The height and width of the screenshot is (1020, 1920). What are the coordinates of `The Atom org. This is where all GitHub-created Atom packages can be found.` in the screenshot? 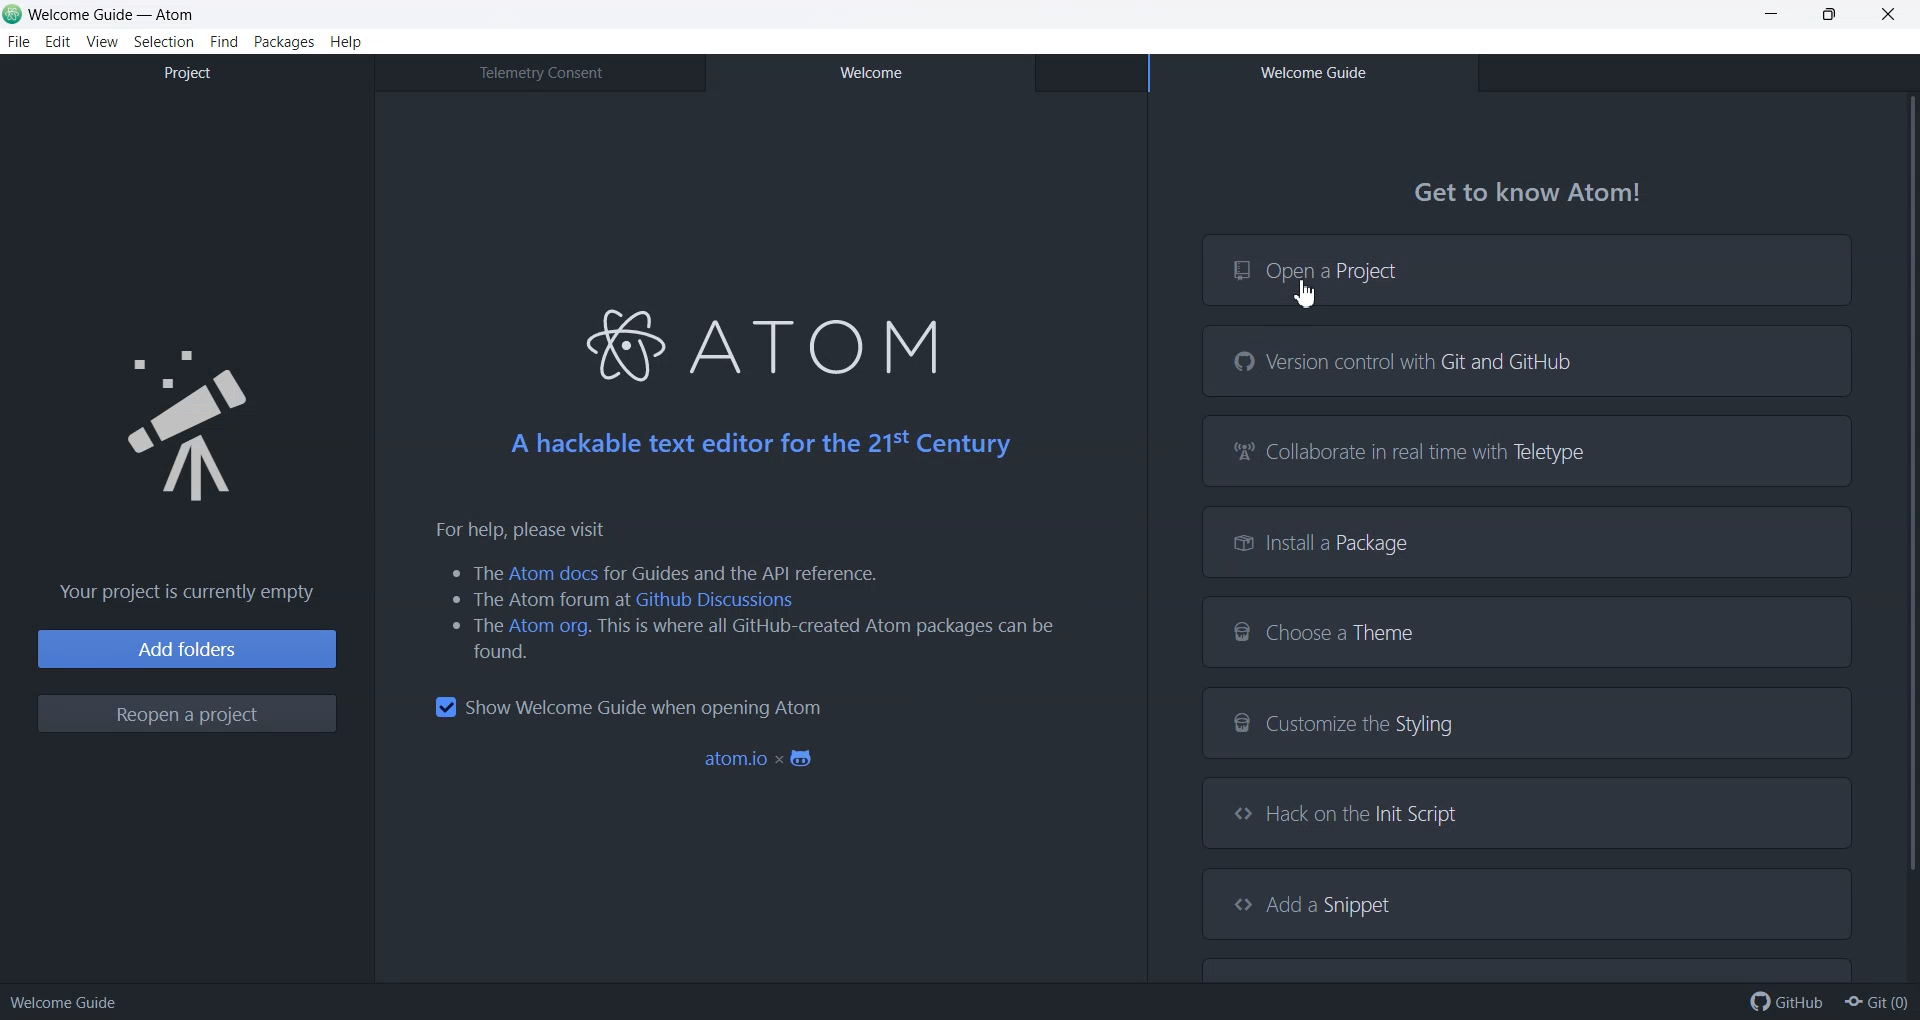 It's located at (744, 639).